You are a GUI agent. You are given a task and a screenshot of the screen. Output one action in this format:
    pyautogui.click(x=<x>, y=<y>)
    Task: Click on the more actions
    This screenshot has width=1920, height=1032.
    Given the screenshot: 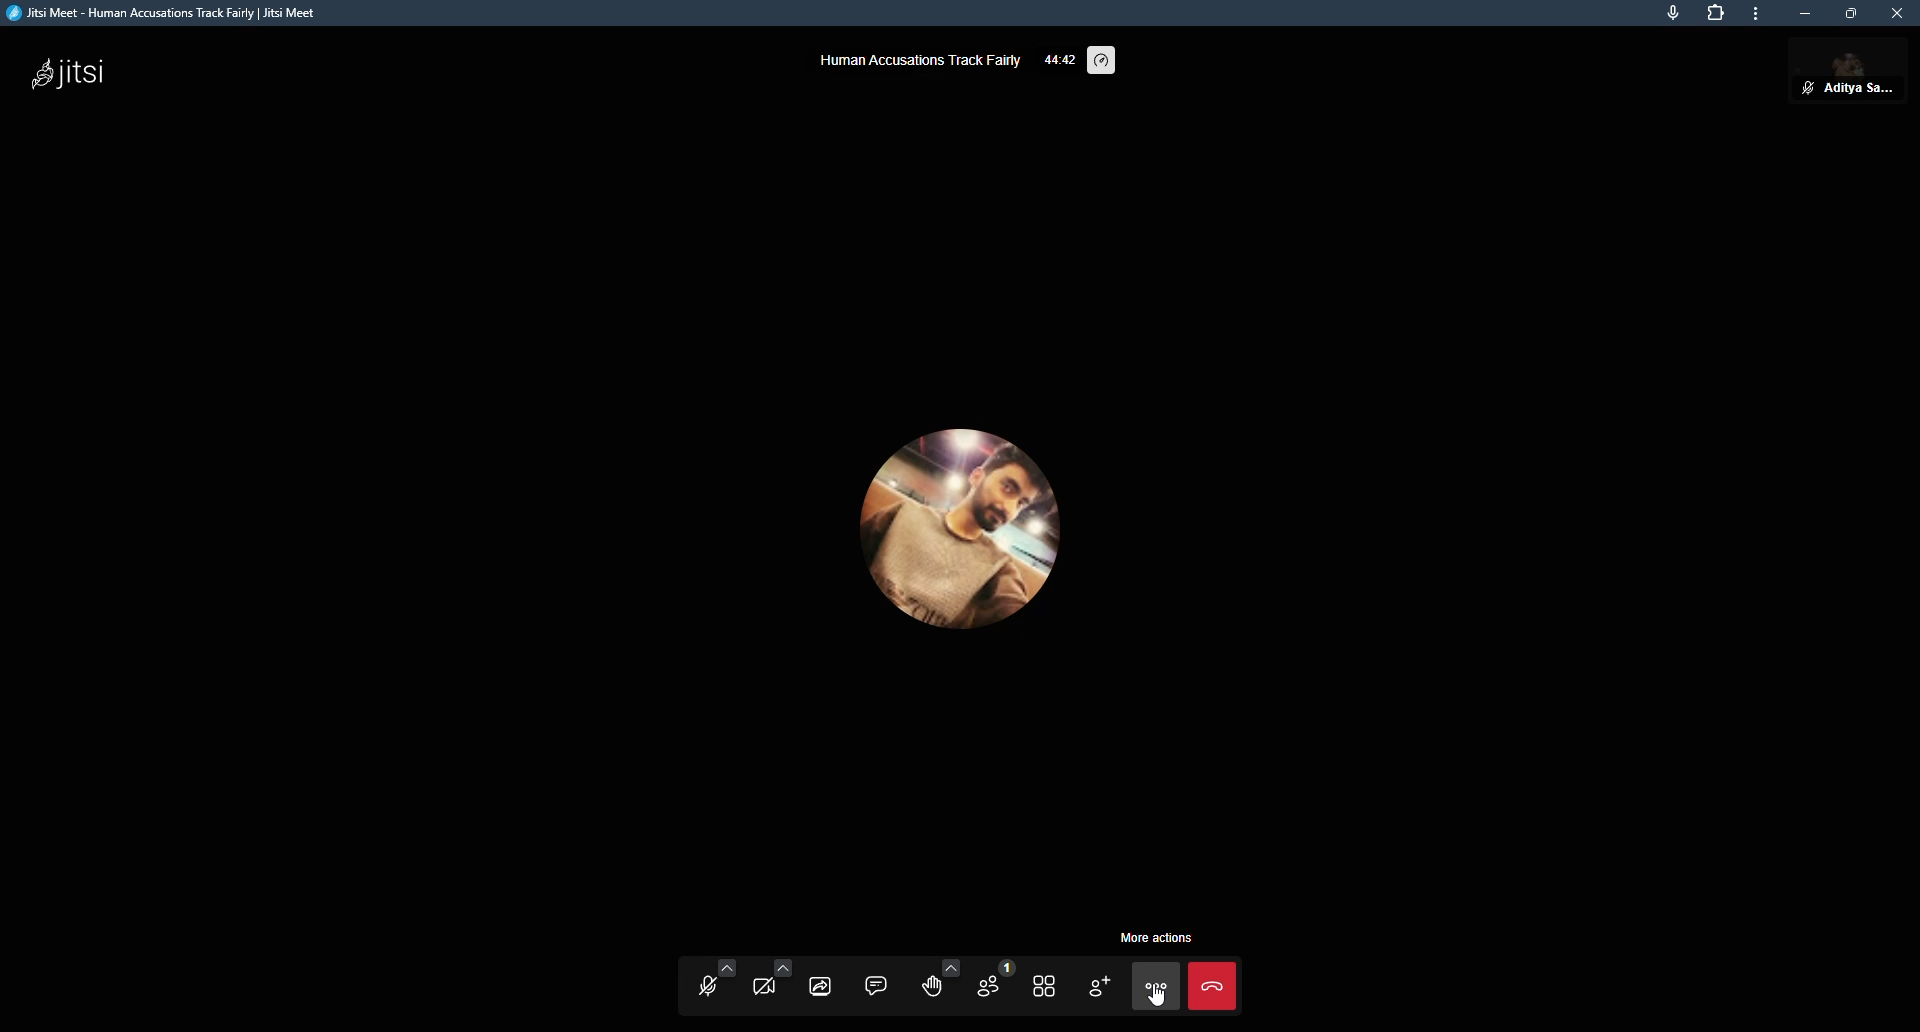 What is the action you would take?
    pyautogui.click(x=1155, y=985)
    